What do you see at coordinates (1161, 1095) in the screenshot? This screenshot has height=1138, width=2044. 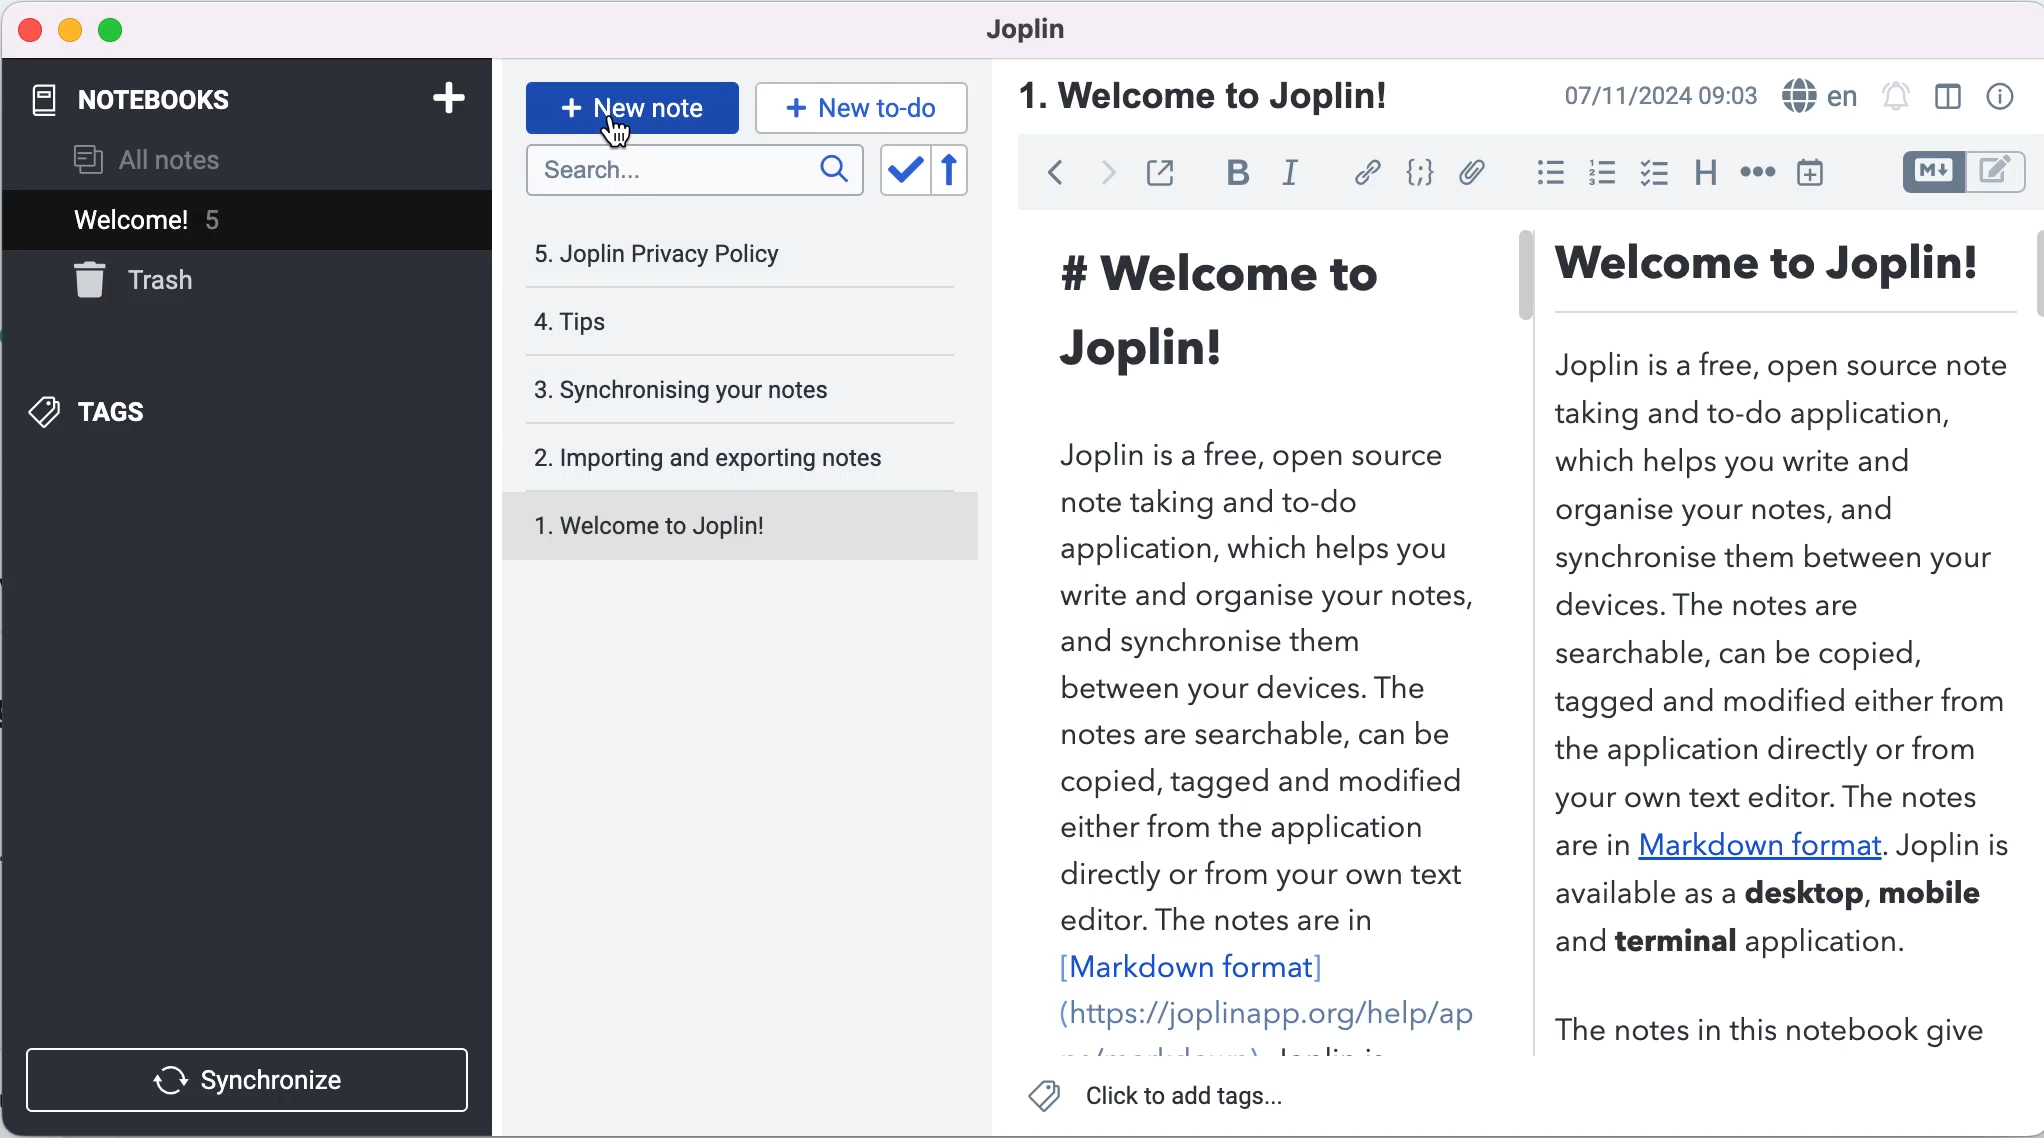 I see `click to add tags` at bounding box center [1161, 1095].